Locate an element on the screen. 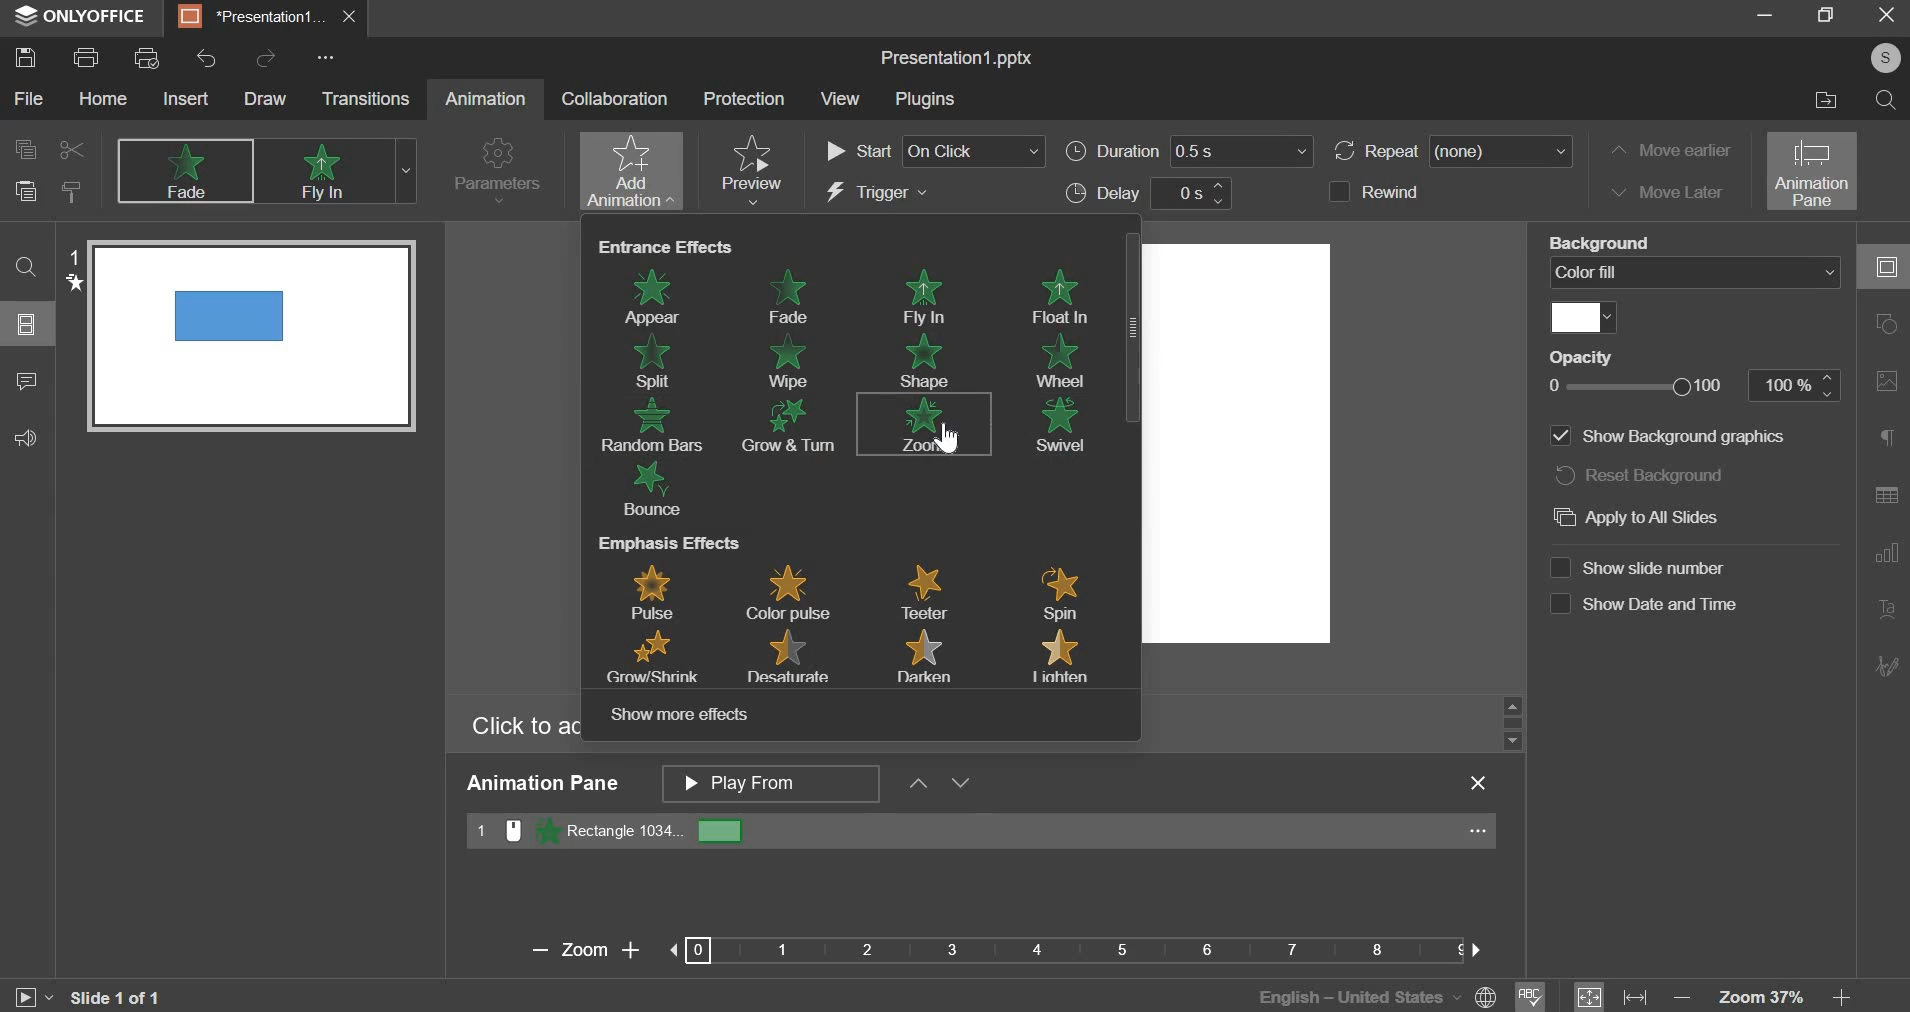 The height and width of the screenshot is (1012, 1910). Insert Audio/Video is located at coordinates (1889, 609).